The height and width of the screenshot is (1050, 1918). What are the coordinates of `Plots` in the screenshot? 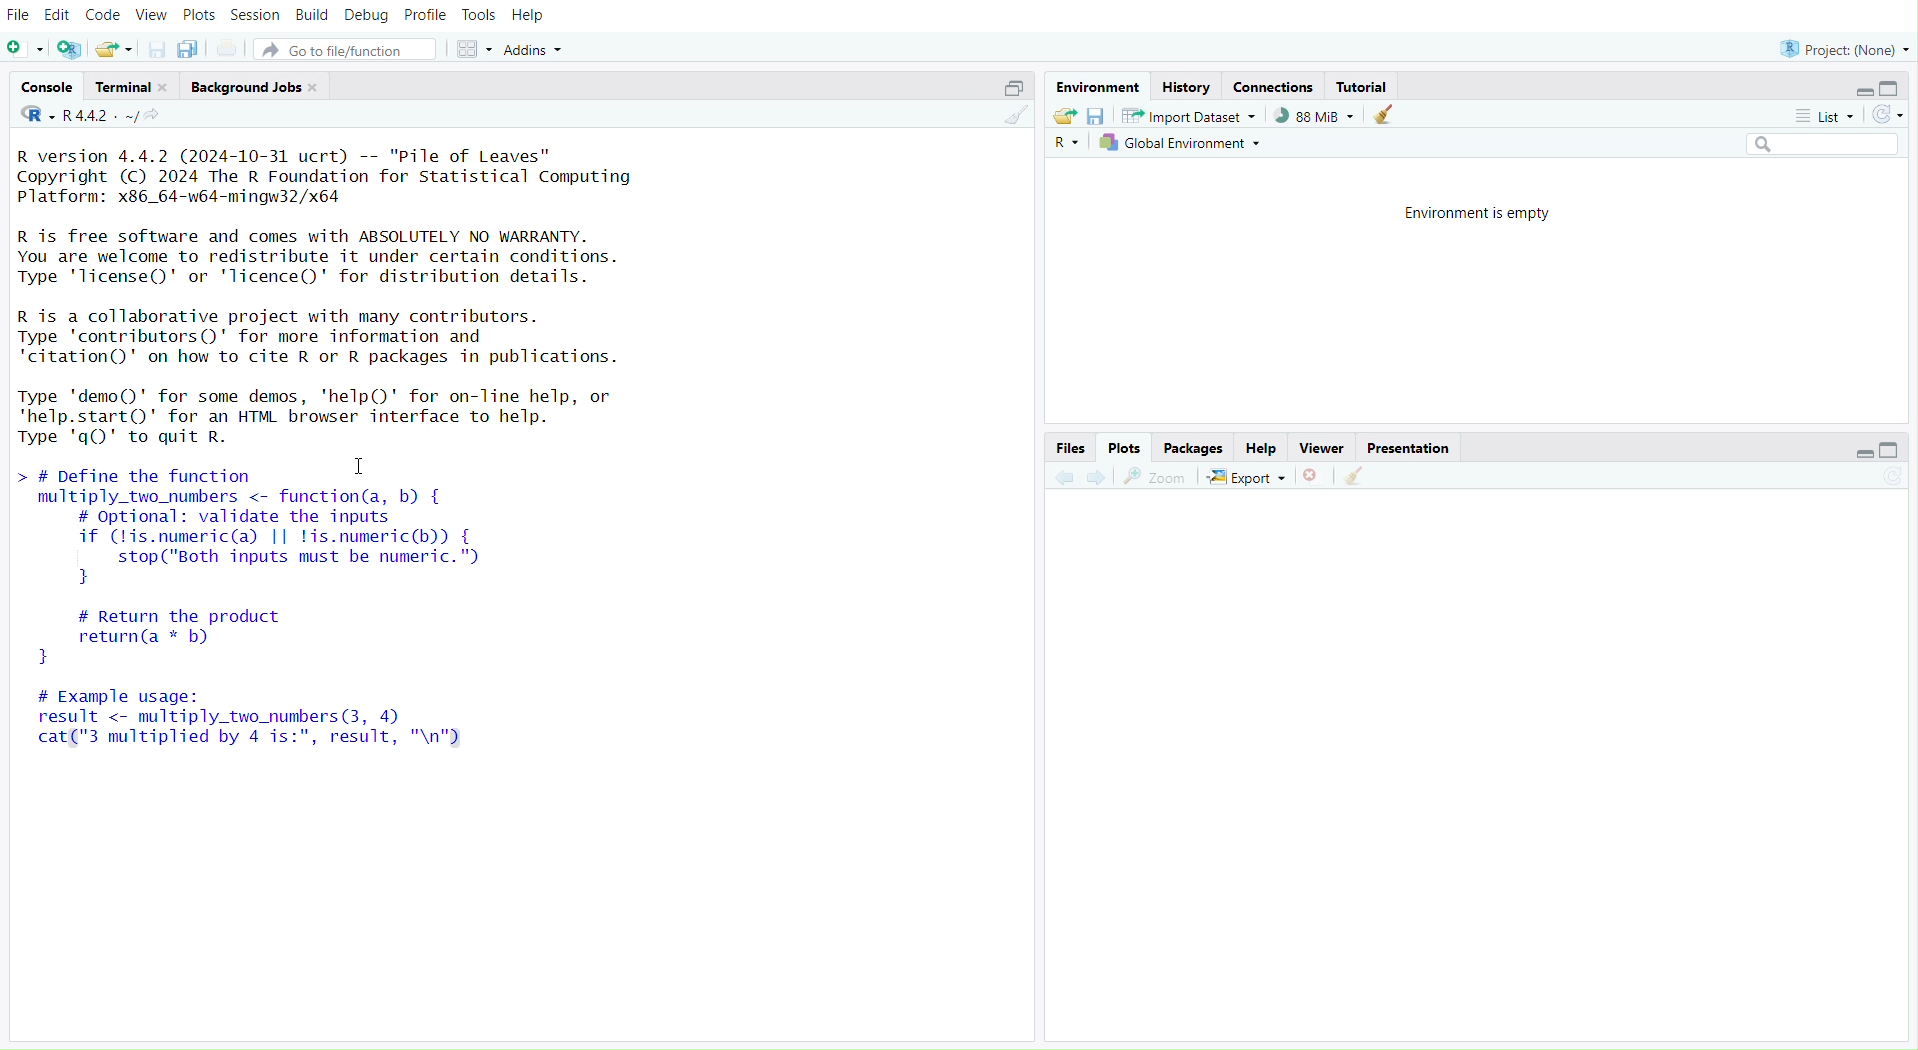 It's located at (197, 15).